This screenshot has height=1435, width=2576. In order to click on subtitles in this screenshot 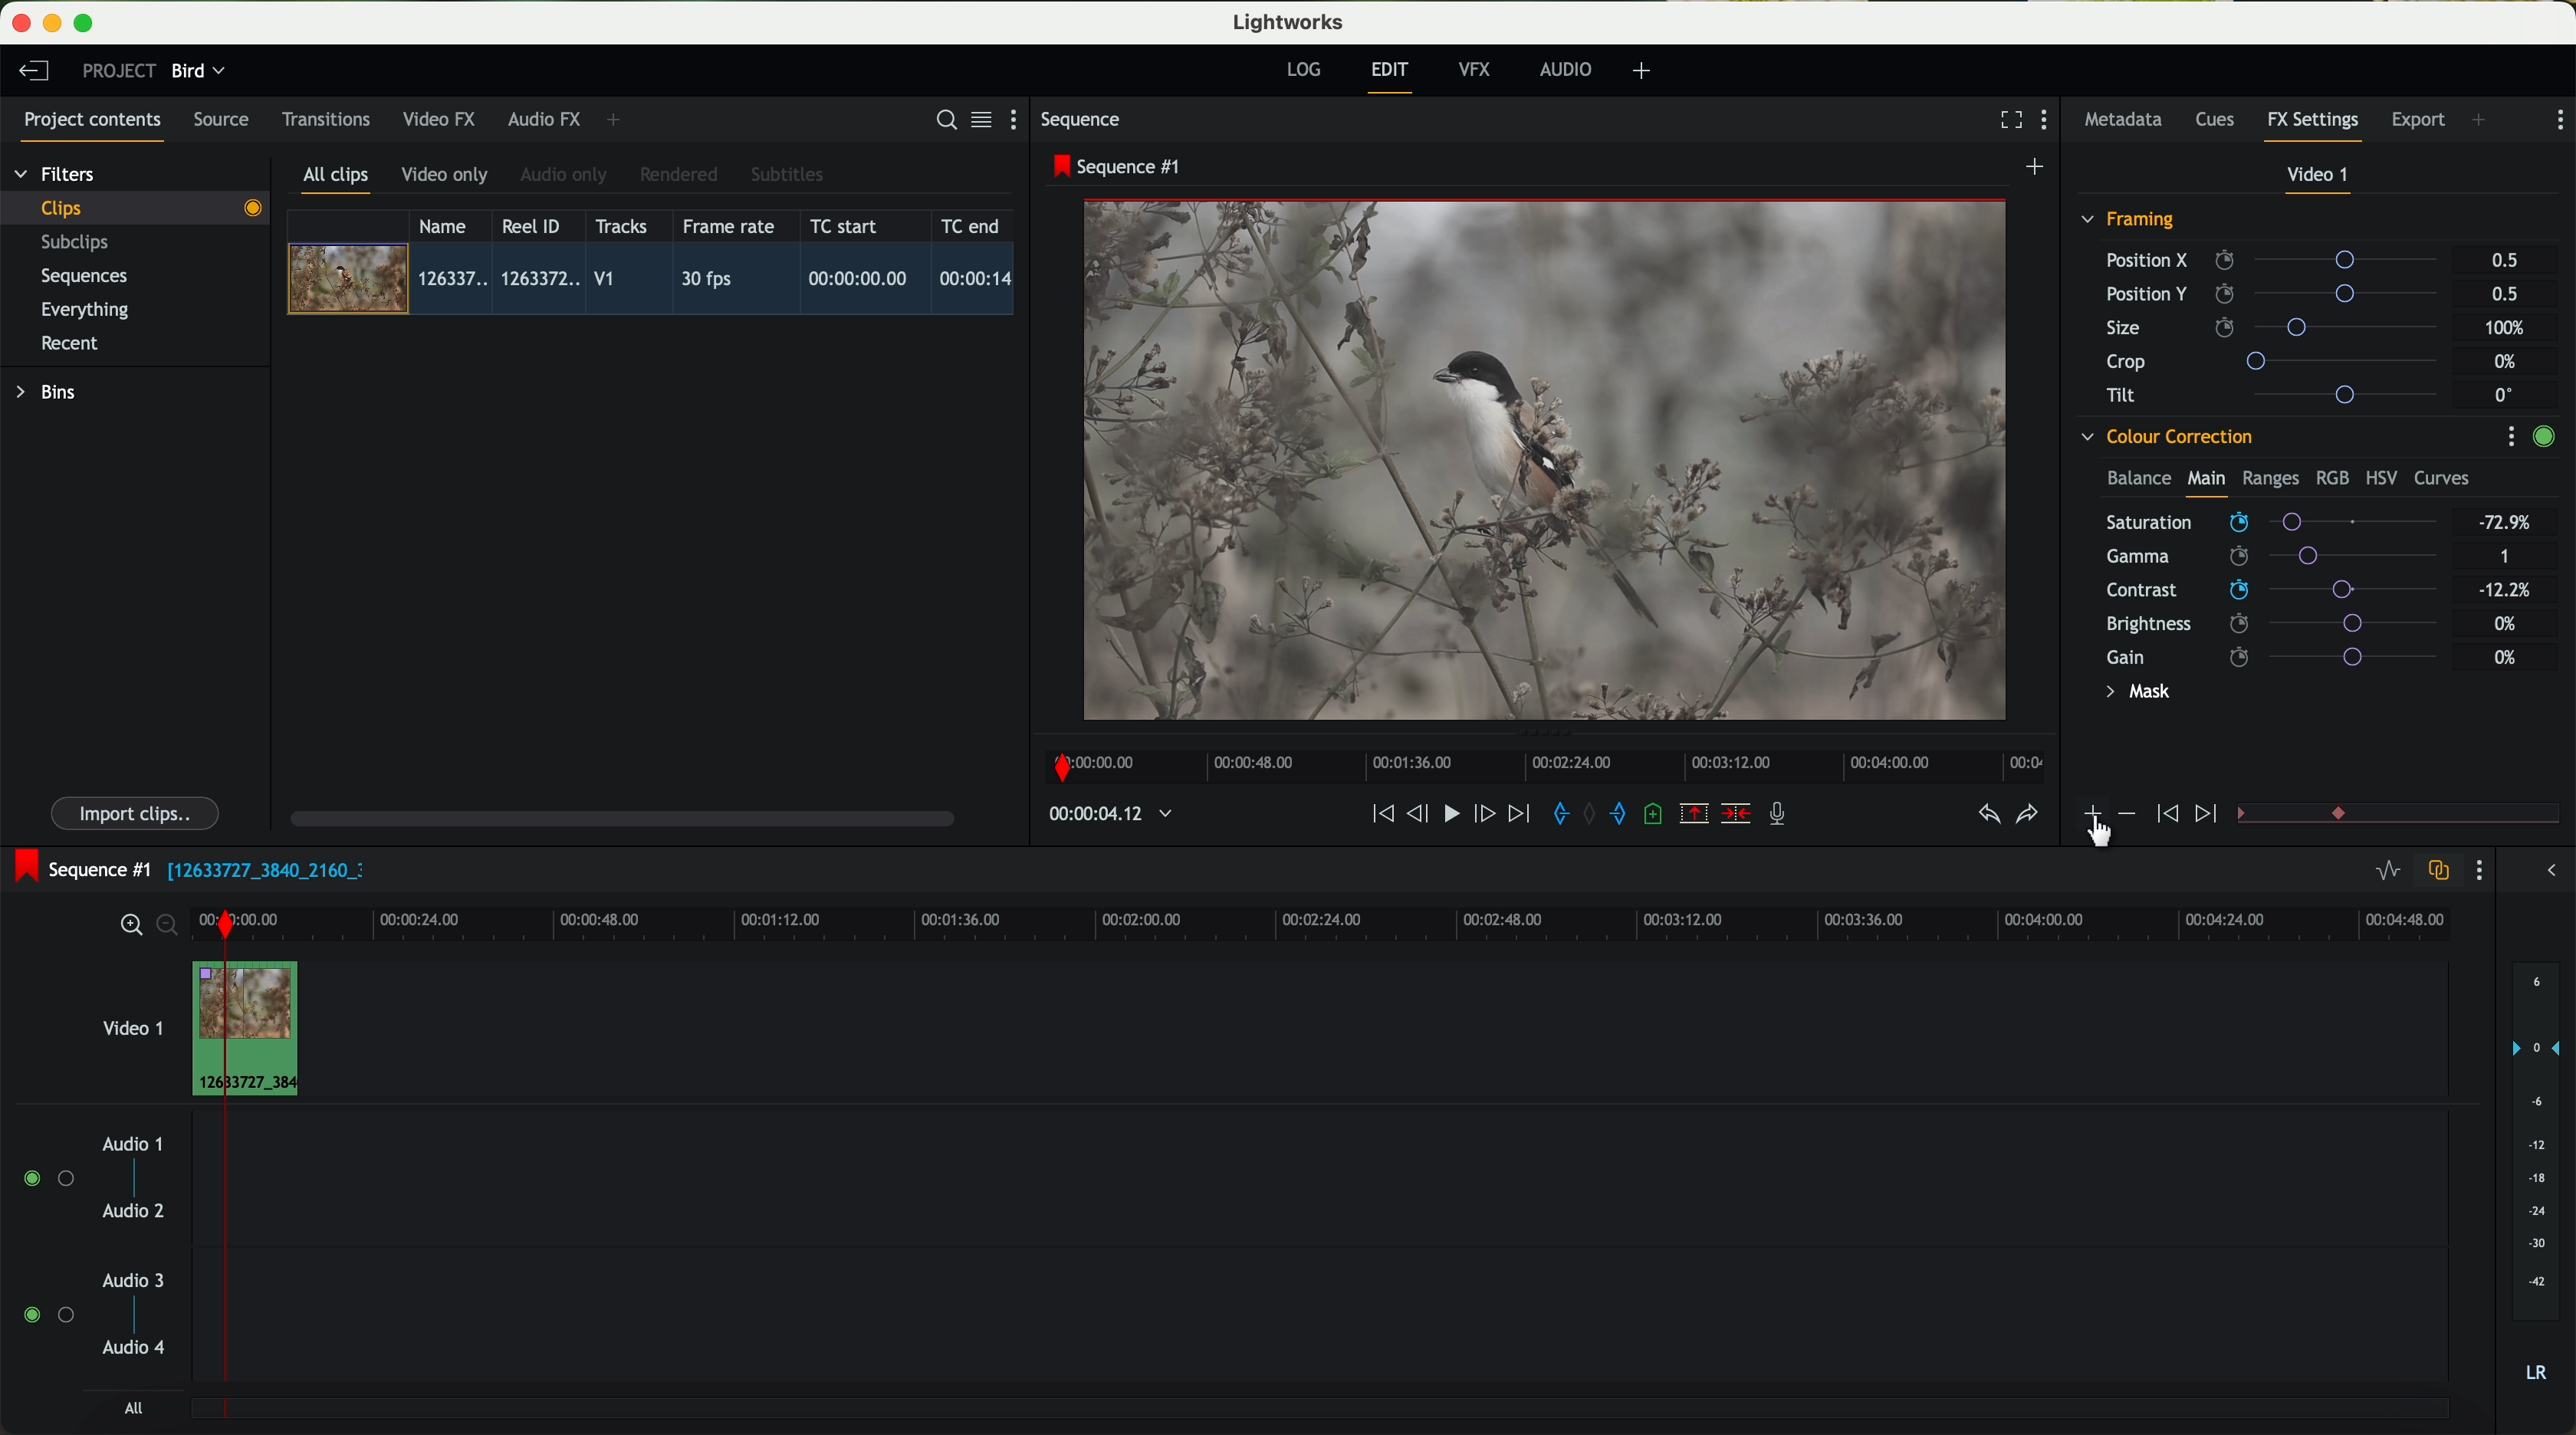, I will do `click(784, 175)`.